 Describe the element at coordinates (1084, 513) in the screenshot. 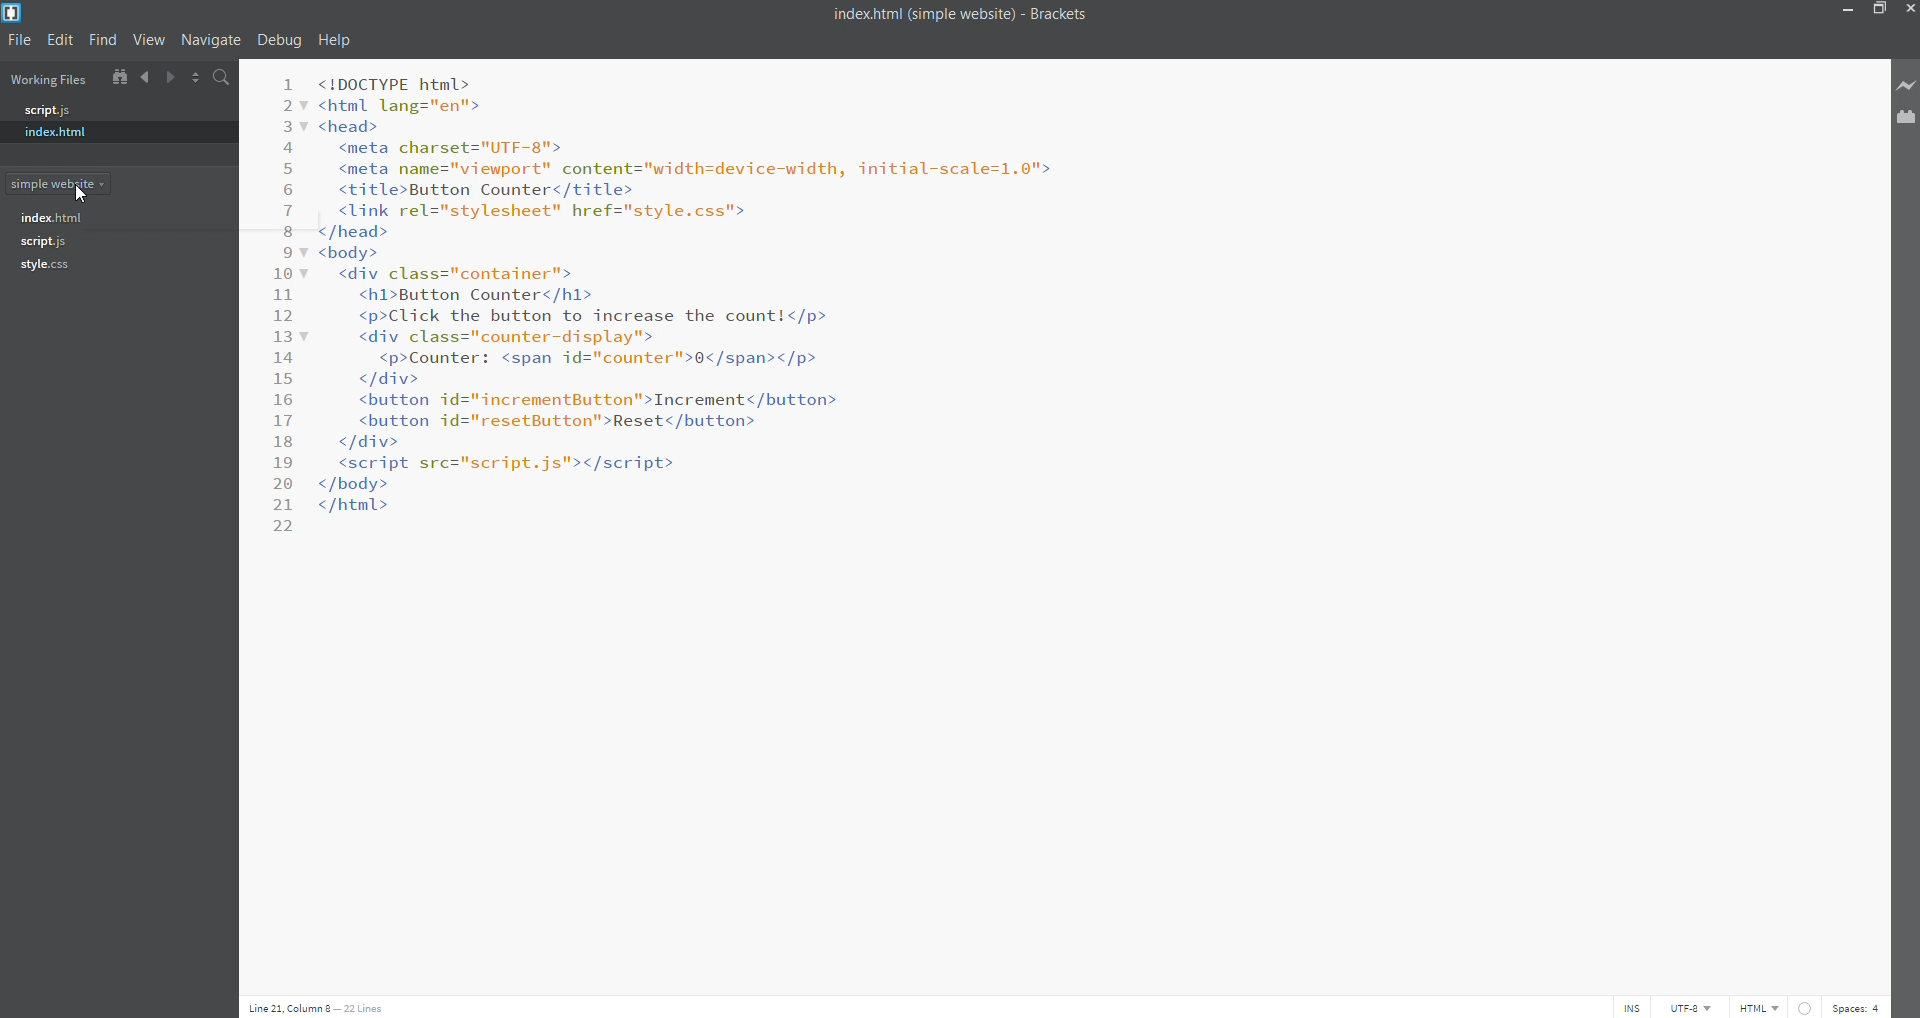

I see `<IDOCTYPE html>
<html lang="en">
<head>
<meta charset="UTF-8">
<meta name="viewport" content="width=device-width, initial-scale=1.0">
<title>Button Counter</title>
<link rel="stylesheet" href="style.css">
</head>
<body>
<div class="container">
<h1>Button Counter</h1>
<p>Click the button to increase the count!</p>
<div class="counter-display">
<p>Counter: <span id="counter">0</span></p>
</div>
<button id="incrementButton">Increment</button>
<button id="resetButton">Reset</button>
</div>
<script sre="script.js"></script>
</body>
</html>` at that location.